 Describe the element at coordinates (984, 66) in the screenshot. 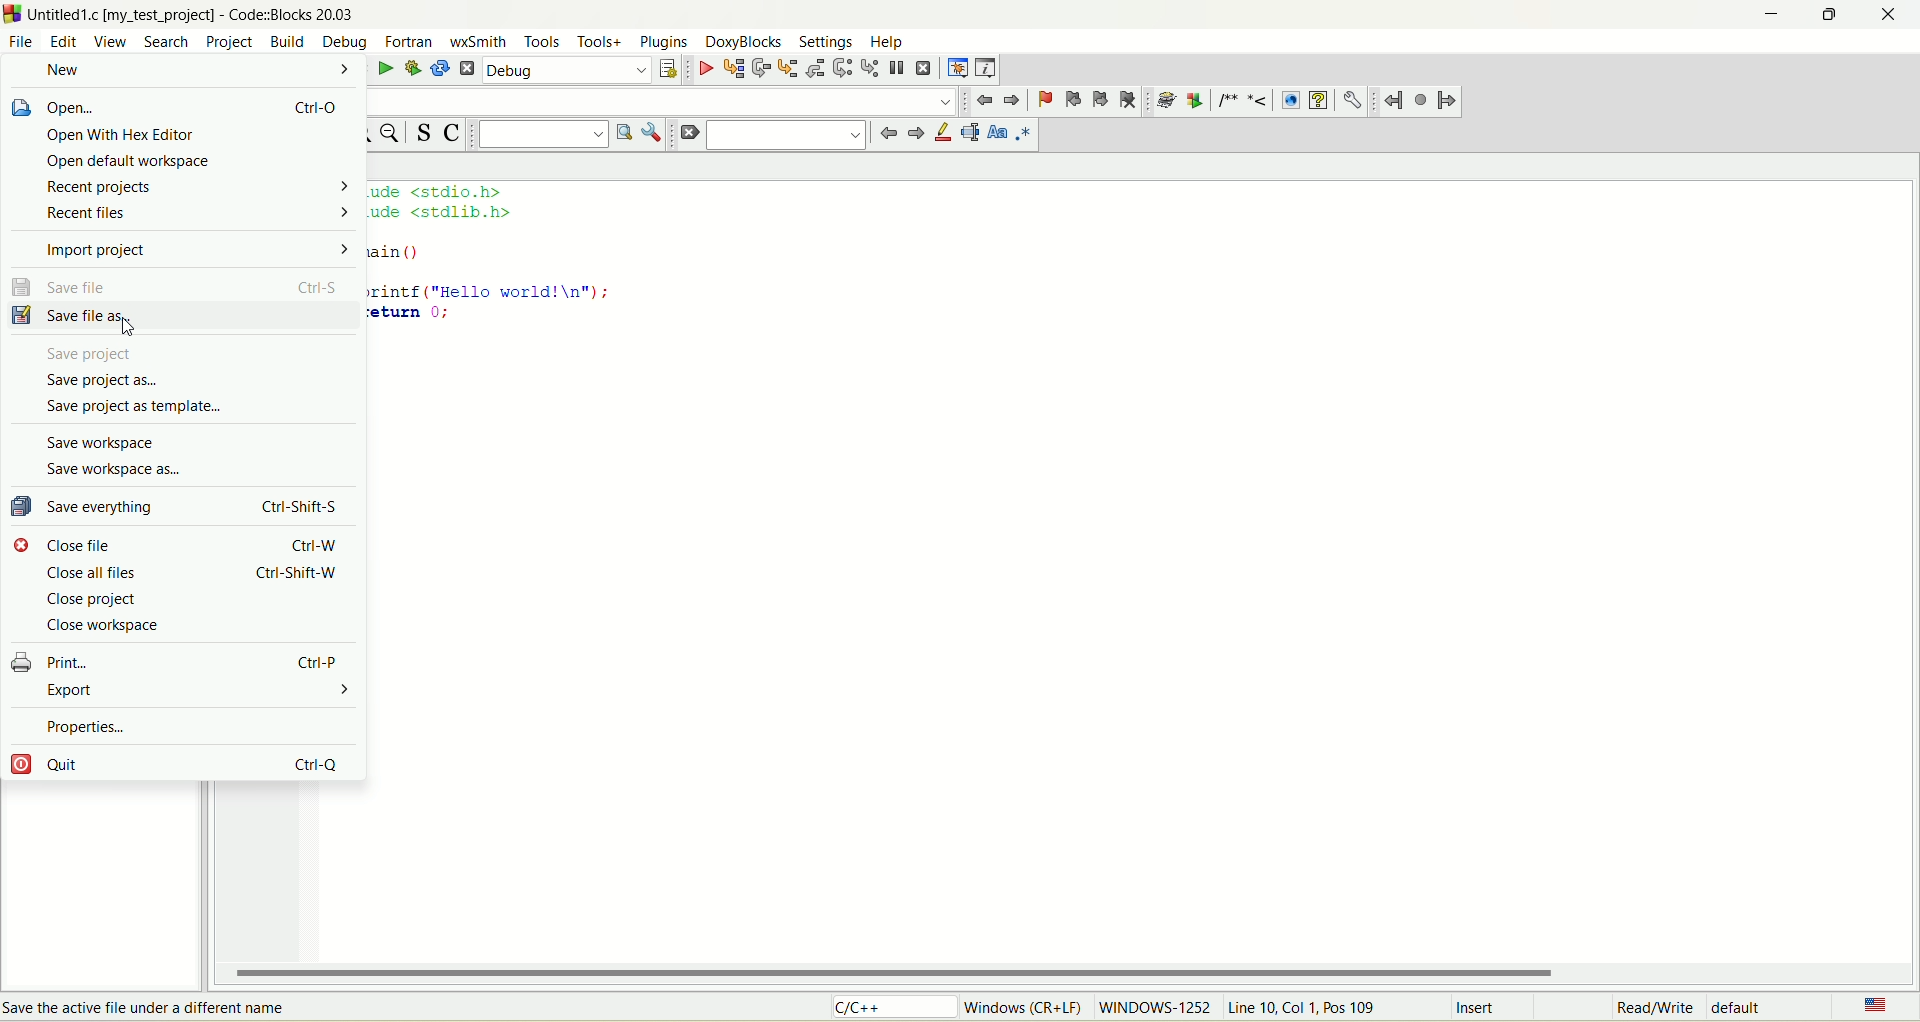

I see `various info` at that location.